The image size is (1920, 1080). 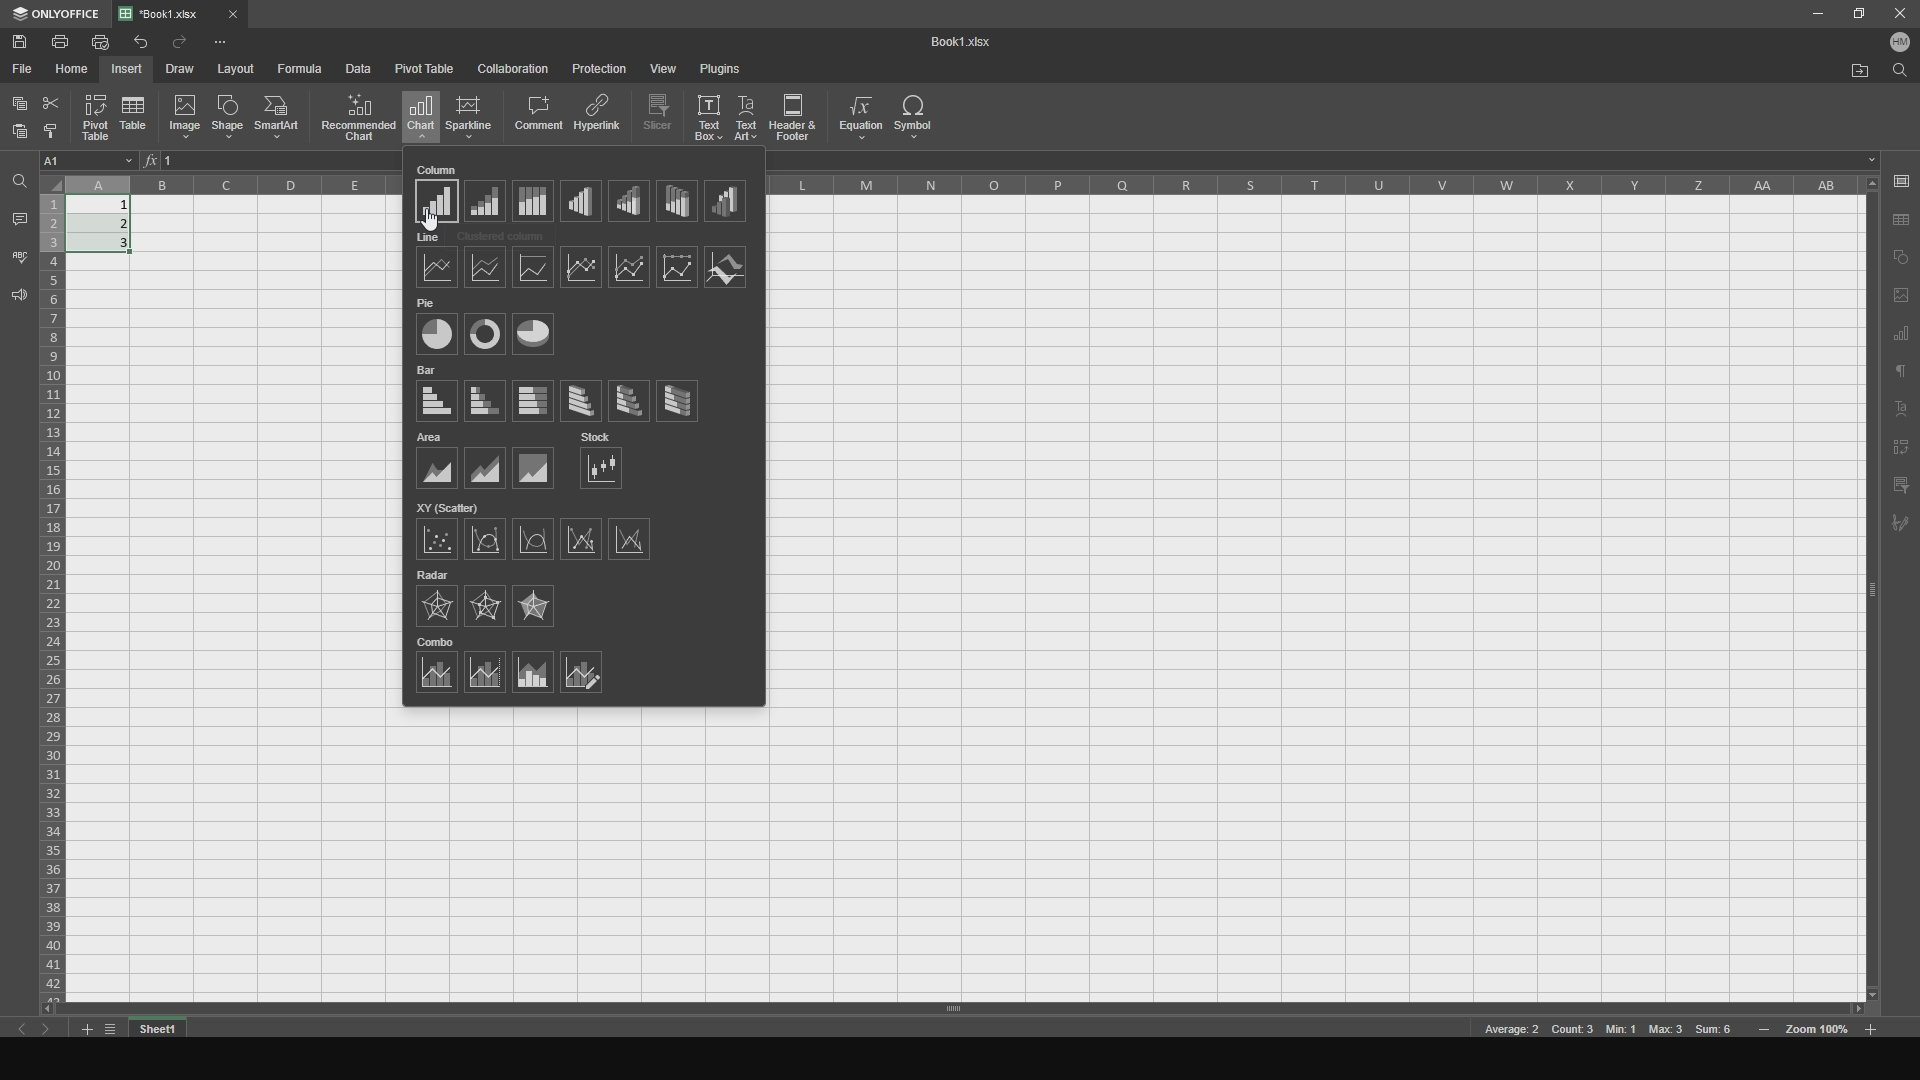 I want to click on comments, so click(x=18, y=217).